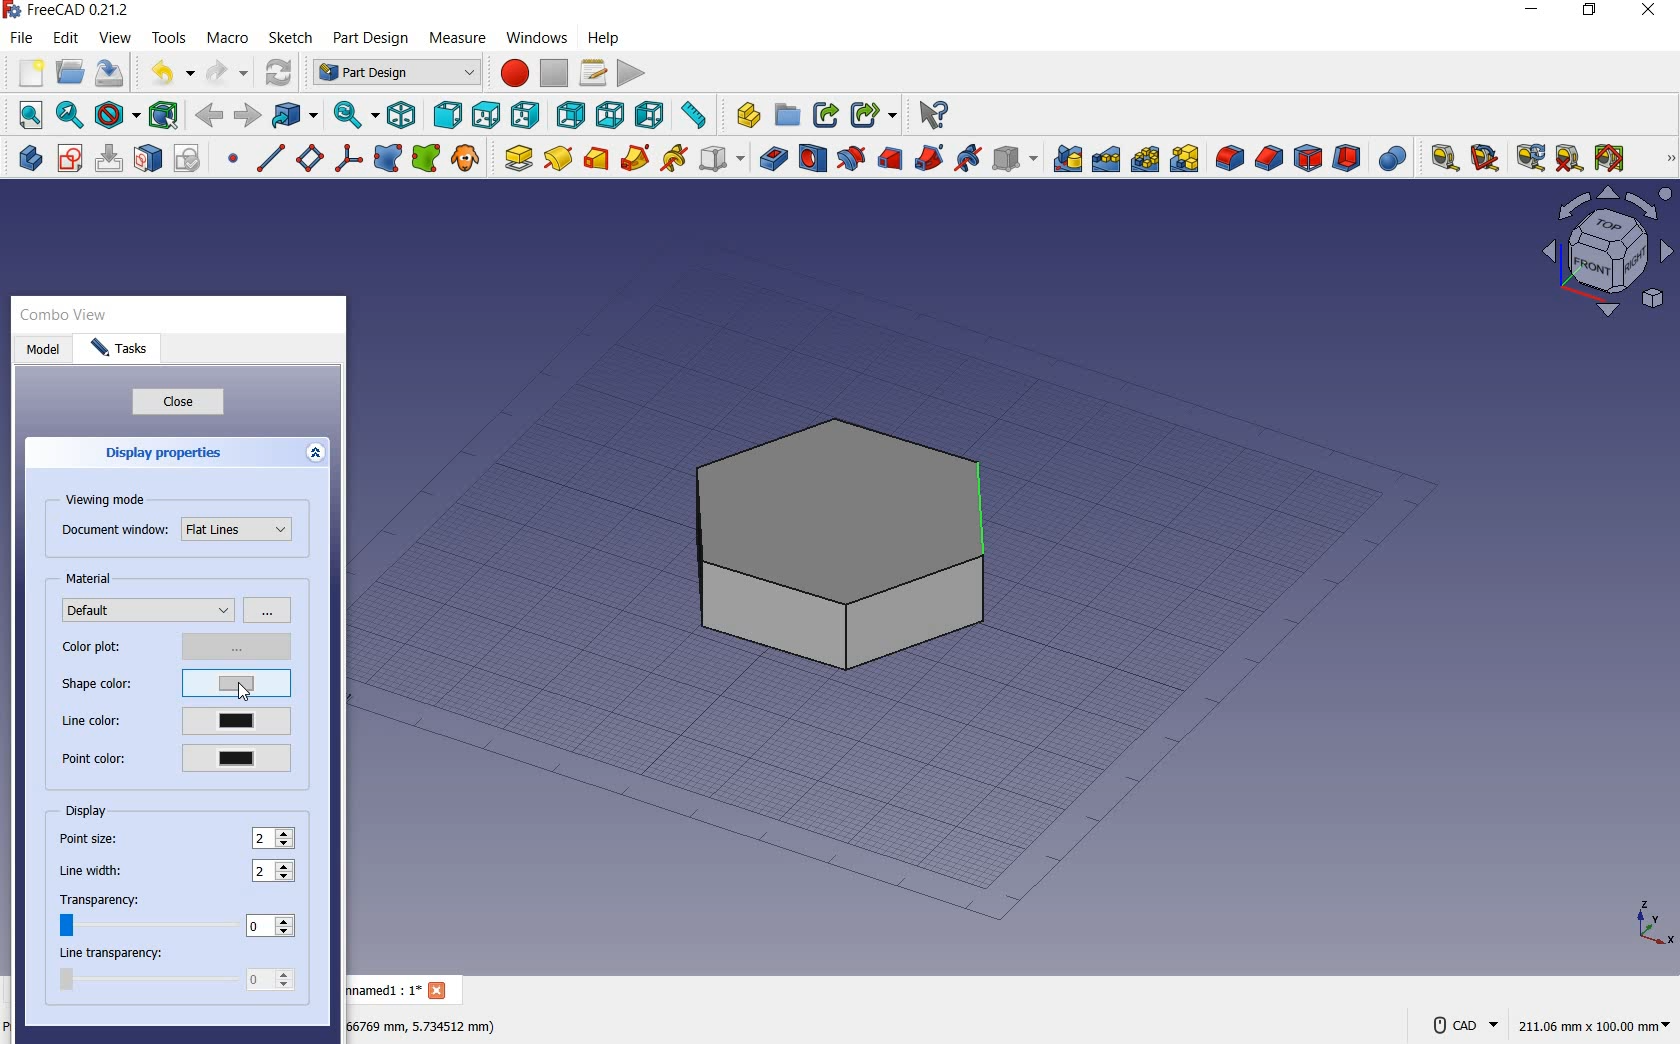 The height and width of the screenshot is (1044, 1680). What do you see at coordinates (269, 608) in the screenshot?
I see `options` at bounding box center [269, 608].